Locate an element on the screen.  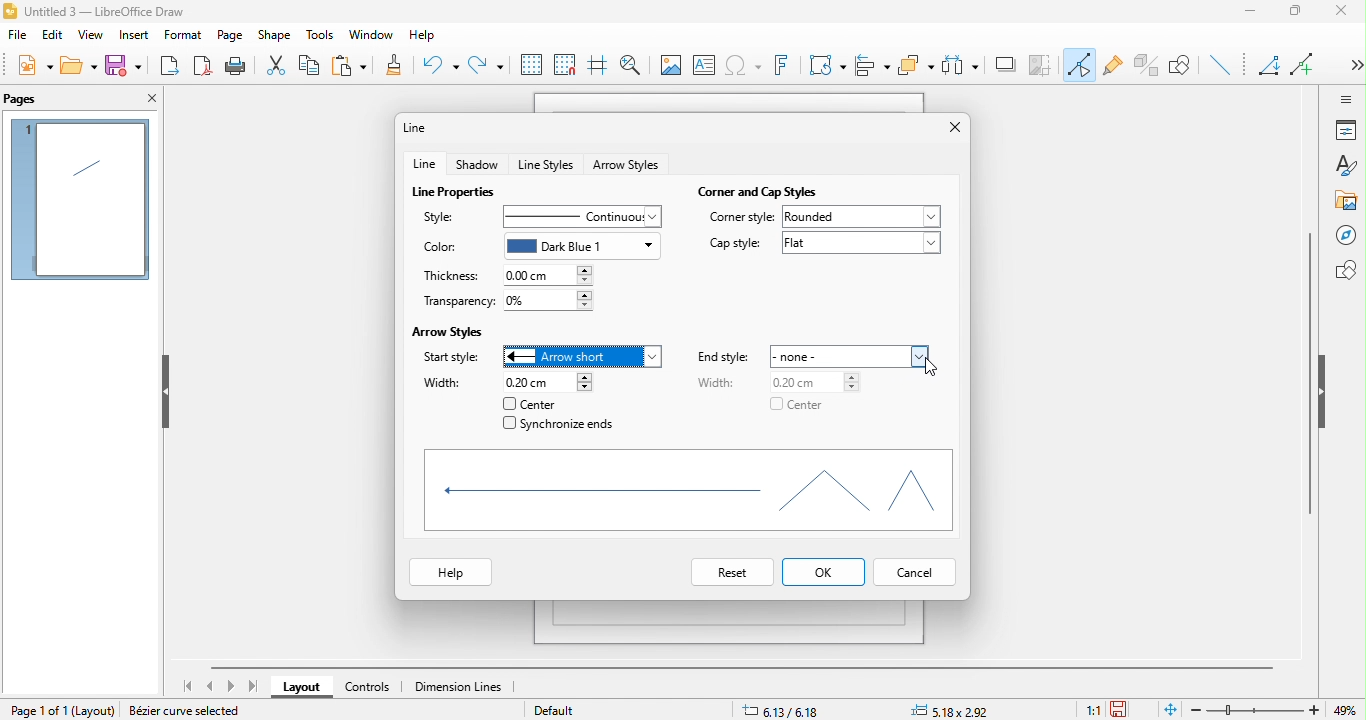
0% is located at coordinates (550, 300).